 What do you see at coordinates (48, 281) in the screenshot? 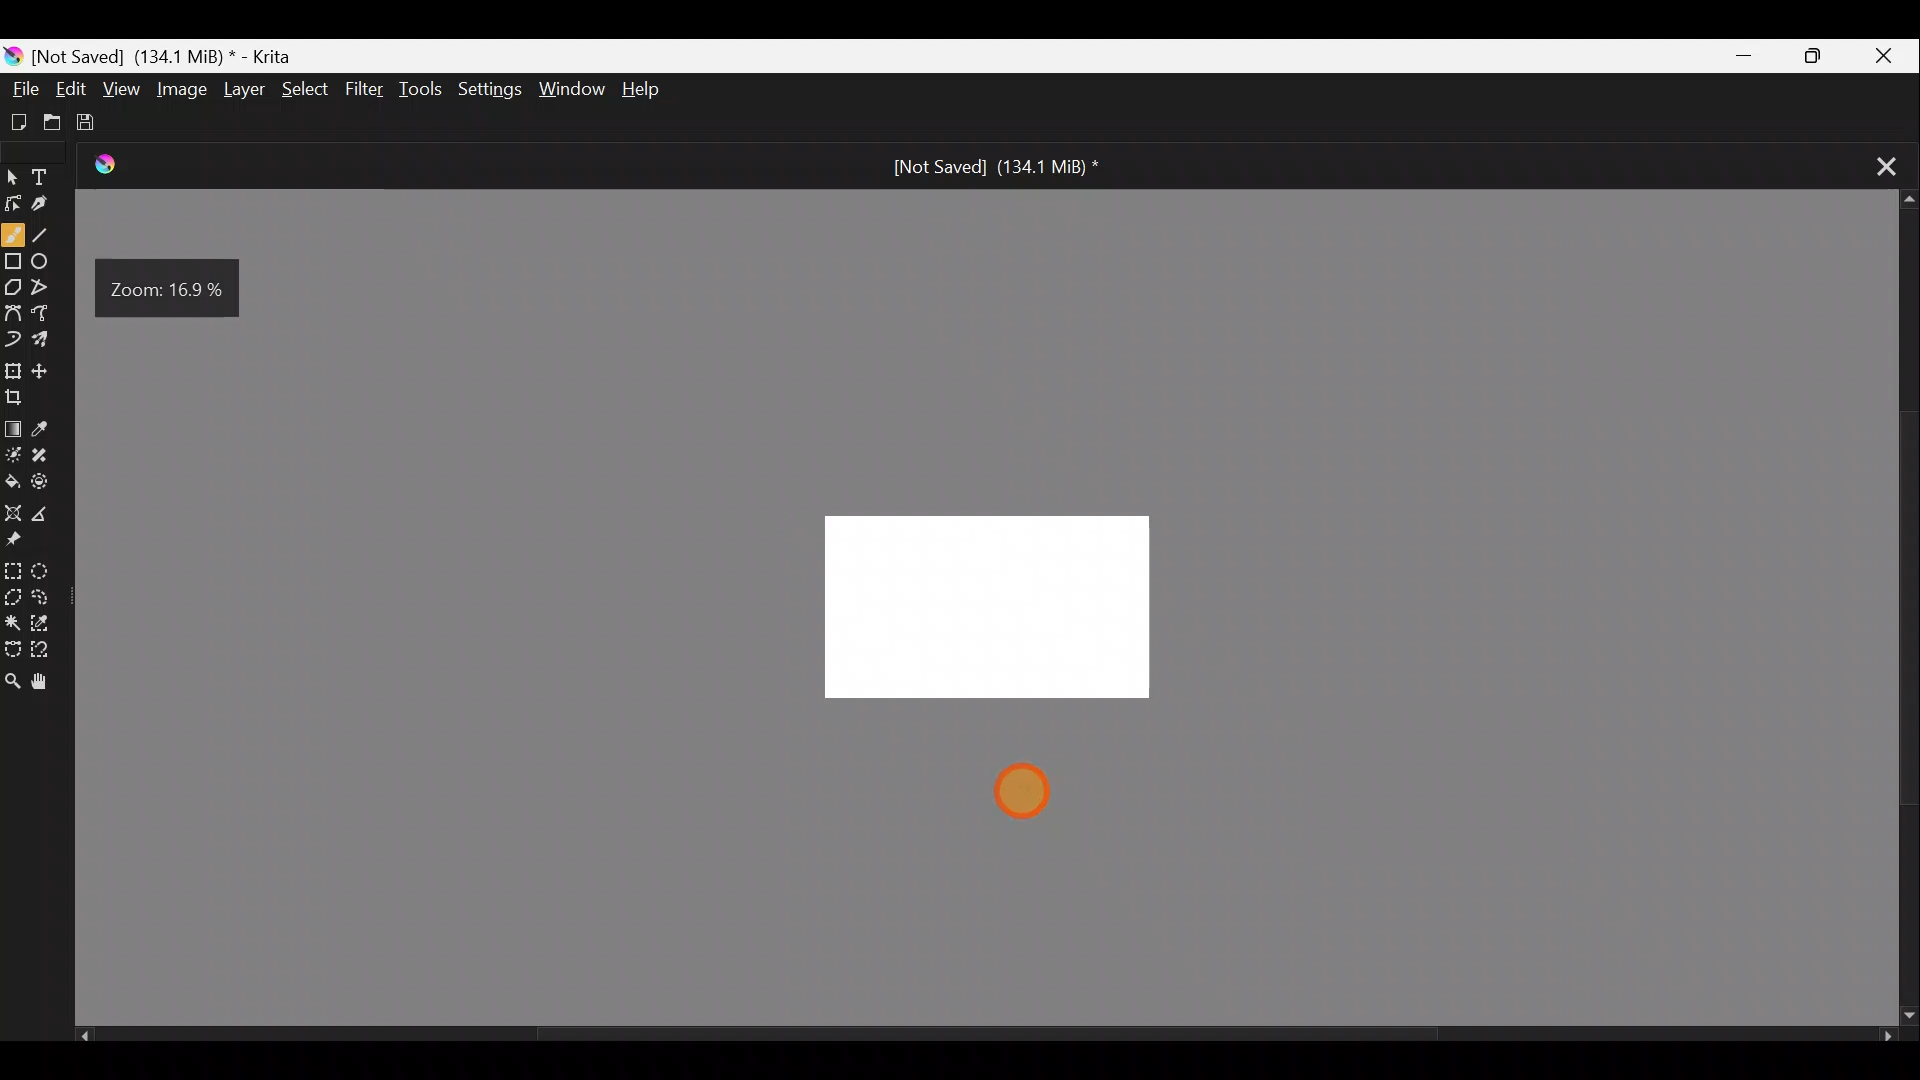
I see `Polyline tool` at bounding box center [48, 281].